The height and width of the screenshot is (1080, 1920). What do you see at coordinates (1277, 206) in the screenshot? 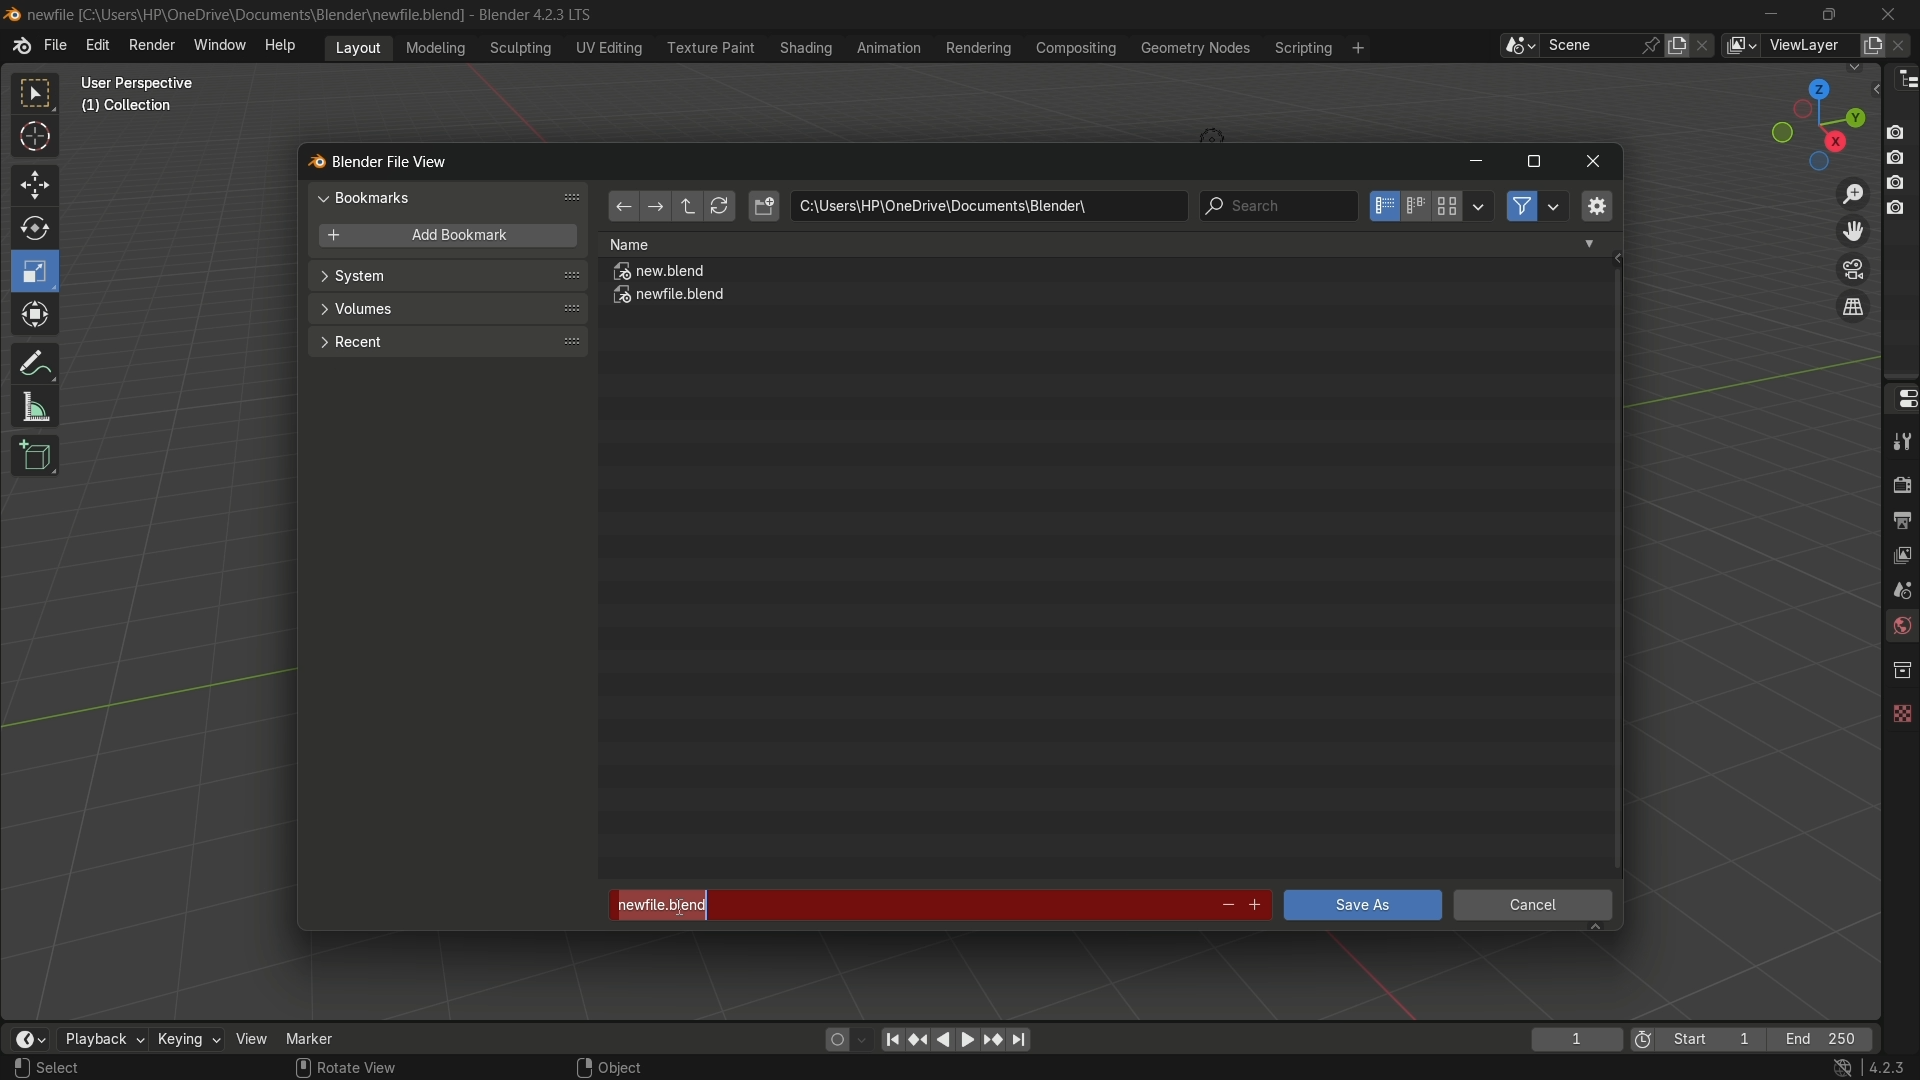
I see `search bar` at bounding box center [1277, 206].